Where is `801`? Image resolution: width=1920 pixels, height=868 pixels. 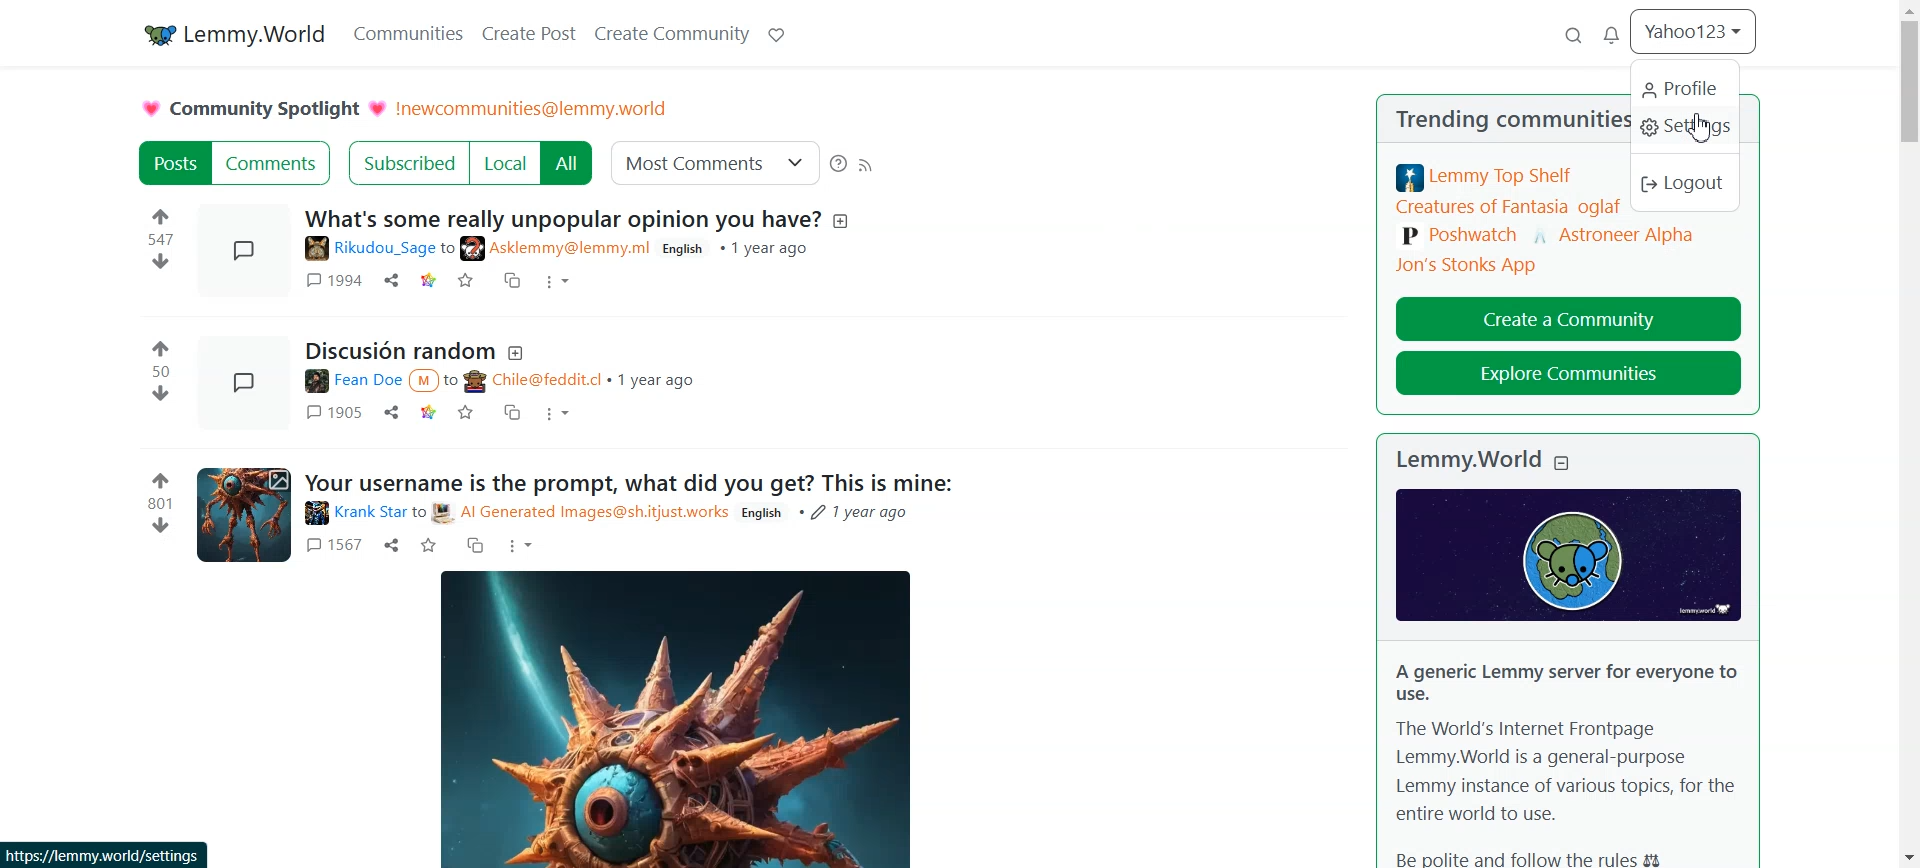 801 is located at coordinates (158, 504).